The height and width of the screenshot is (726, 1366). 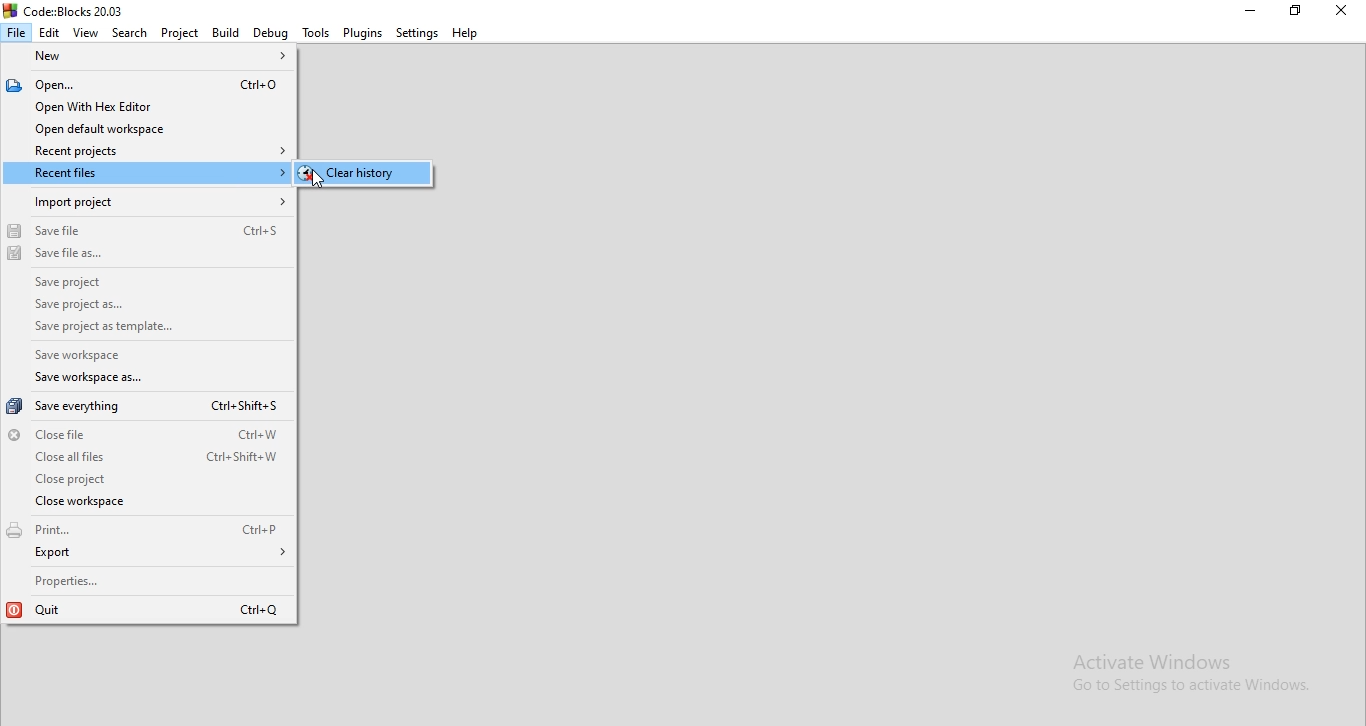 I want to click on Open with Hex Editor, so click(x=141, y=108).